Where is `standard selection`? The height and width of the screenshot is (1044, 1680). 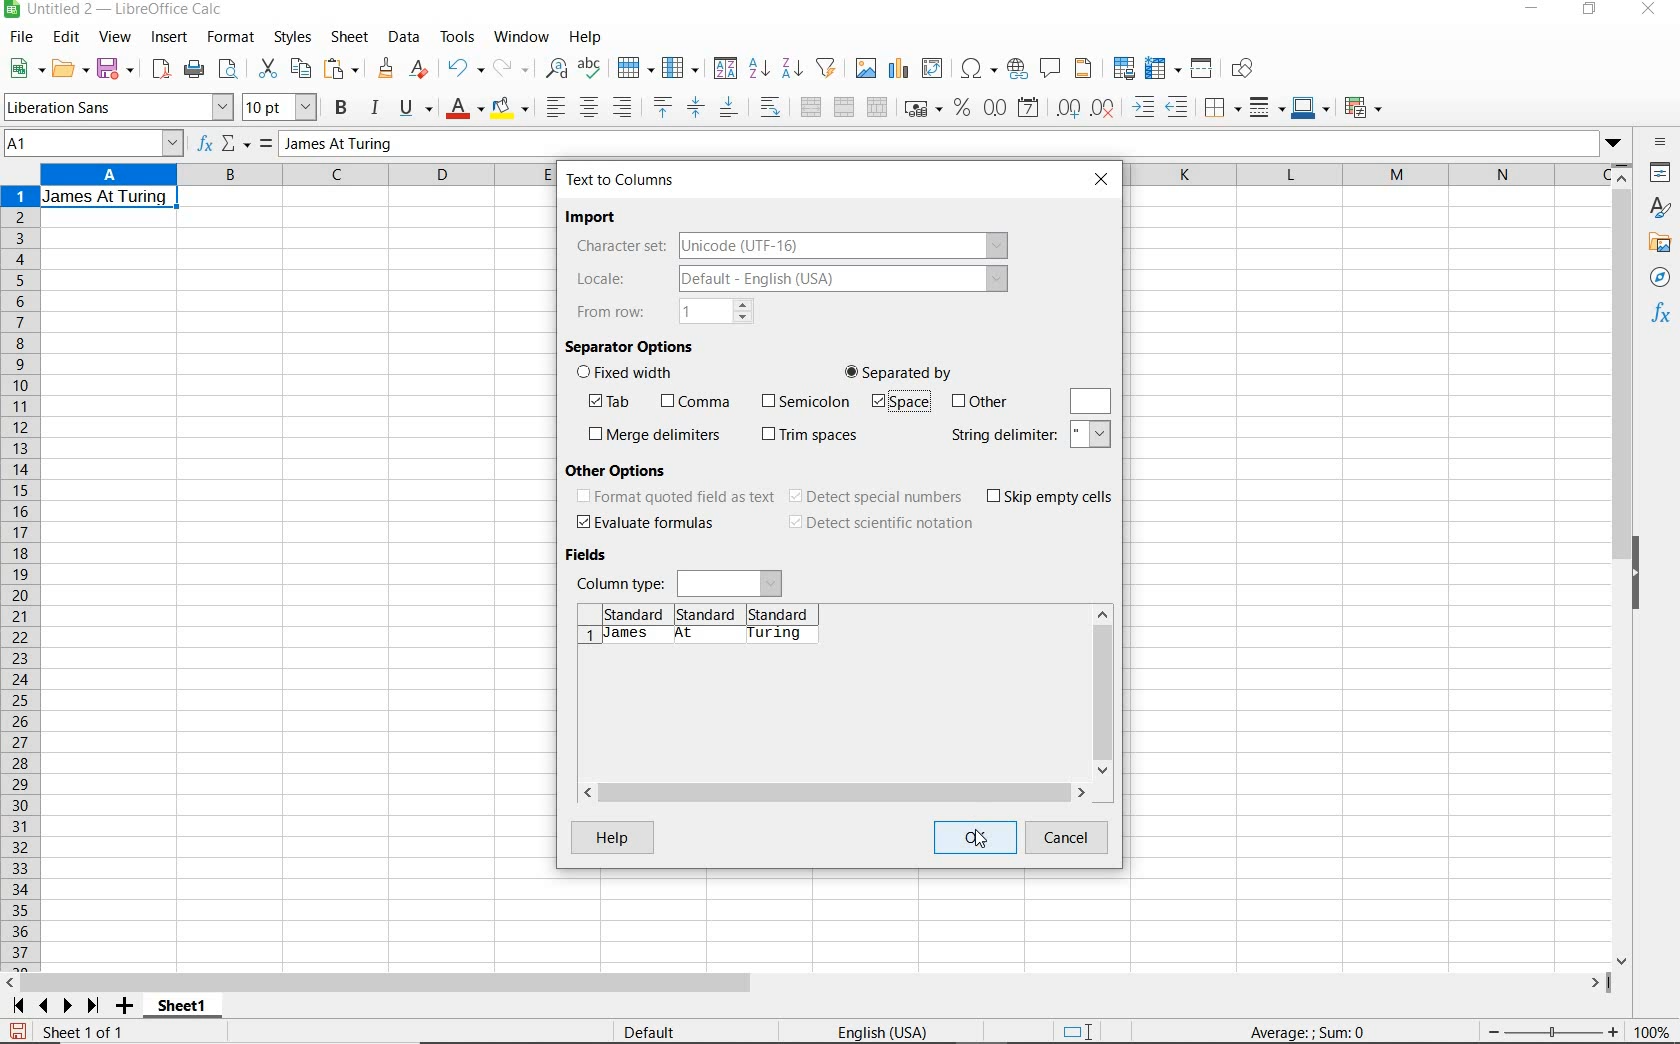
standard selection is located at coordinates (1081, 1029).